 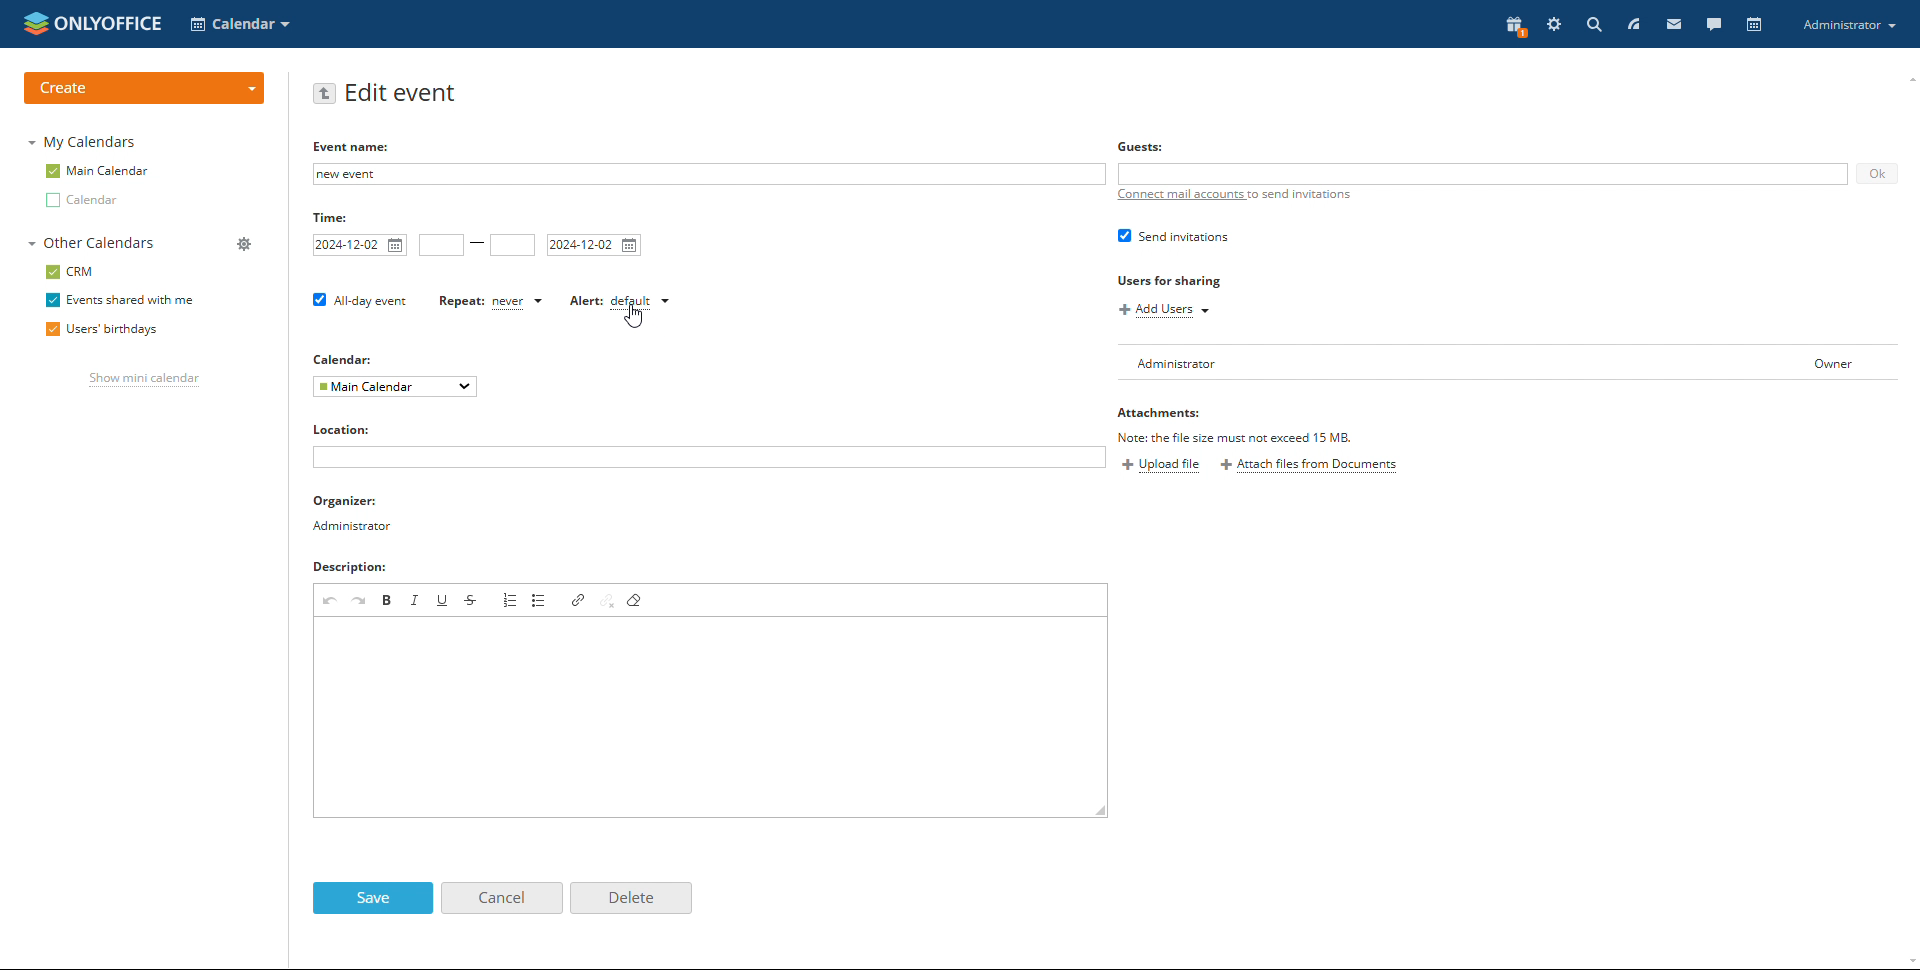 What do you see at coordinates (577, 599) in the screenshot?
I see `link` at bounding box center [577, 599].